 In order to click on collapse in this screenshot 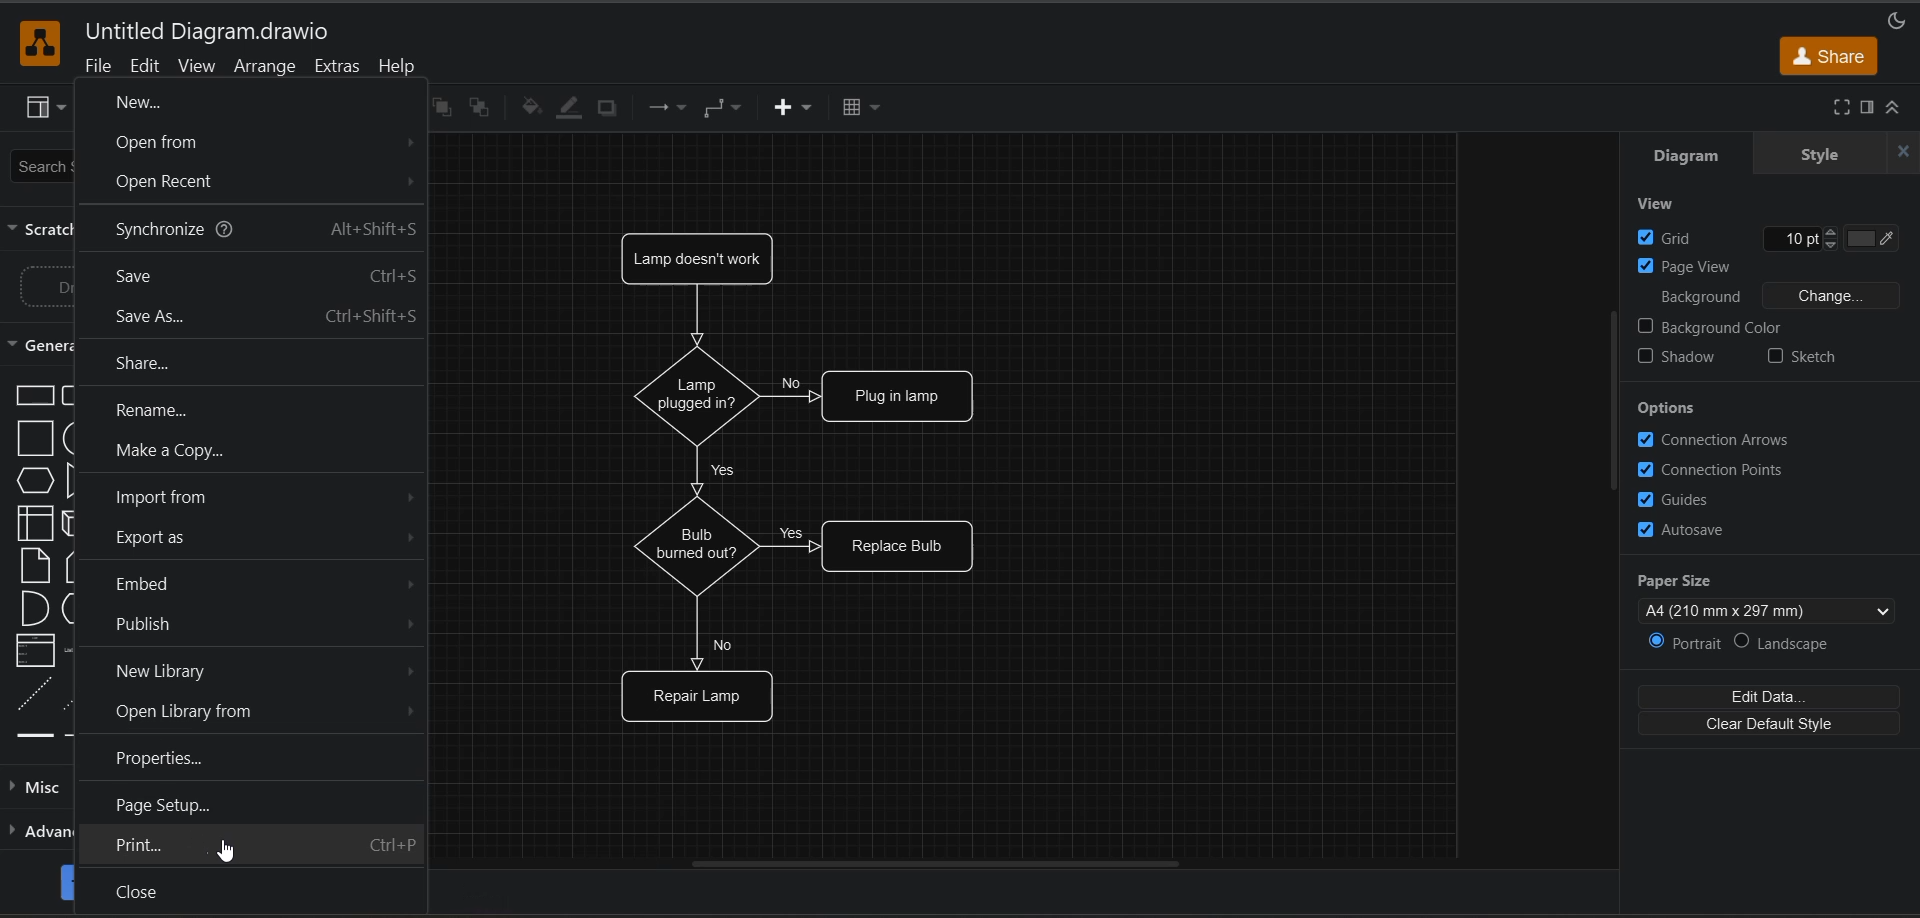, I will do `click(1906, 108)`.